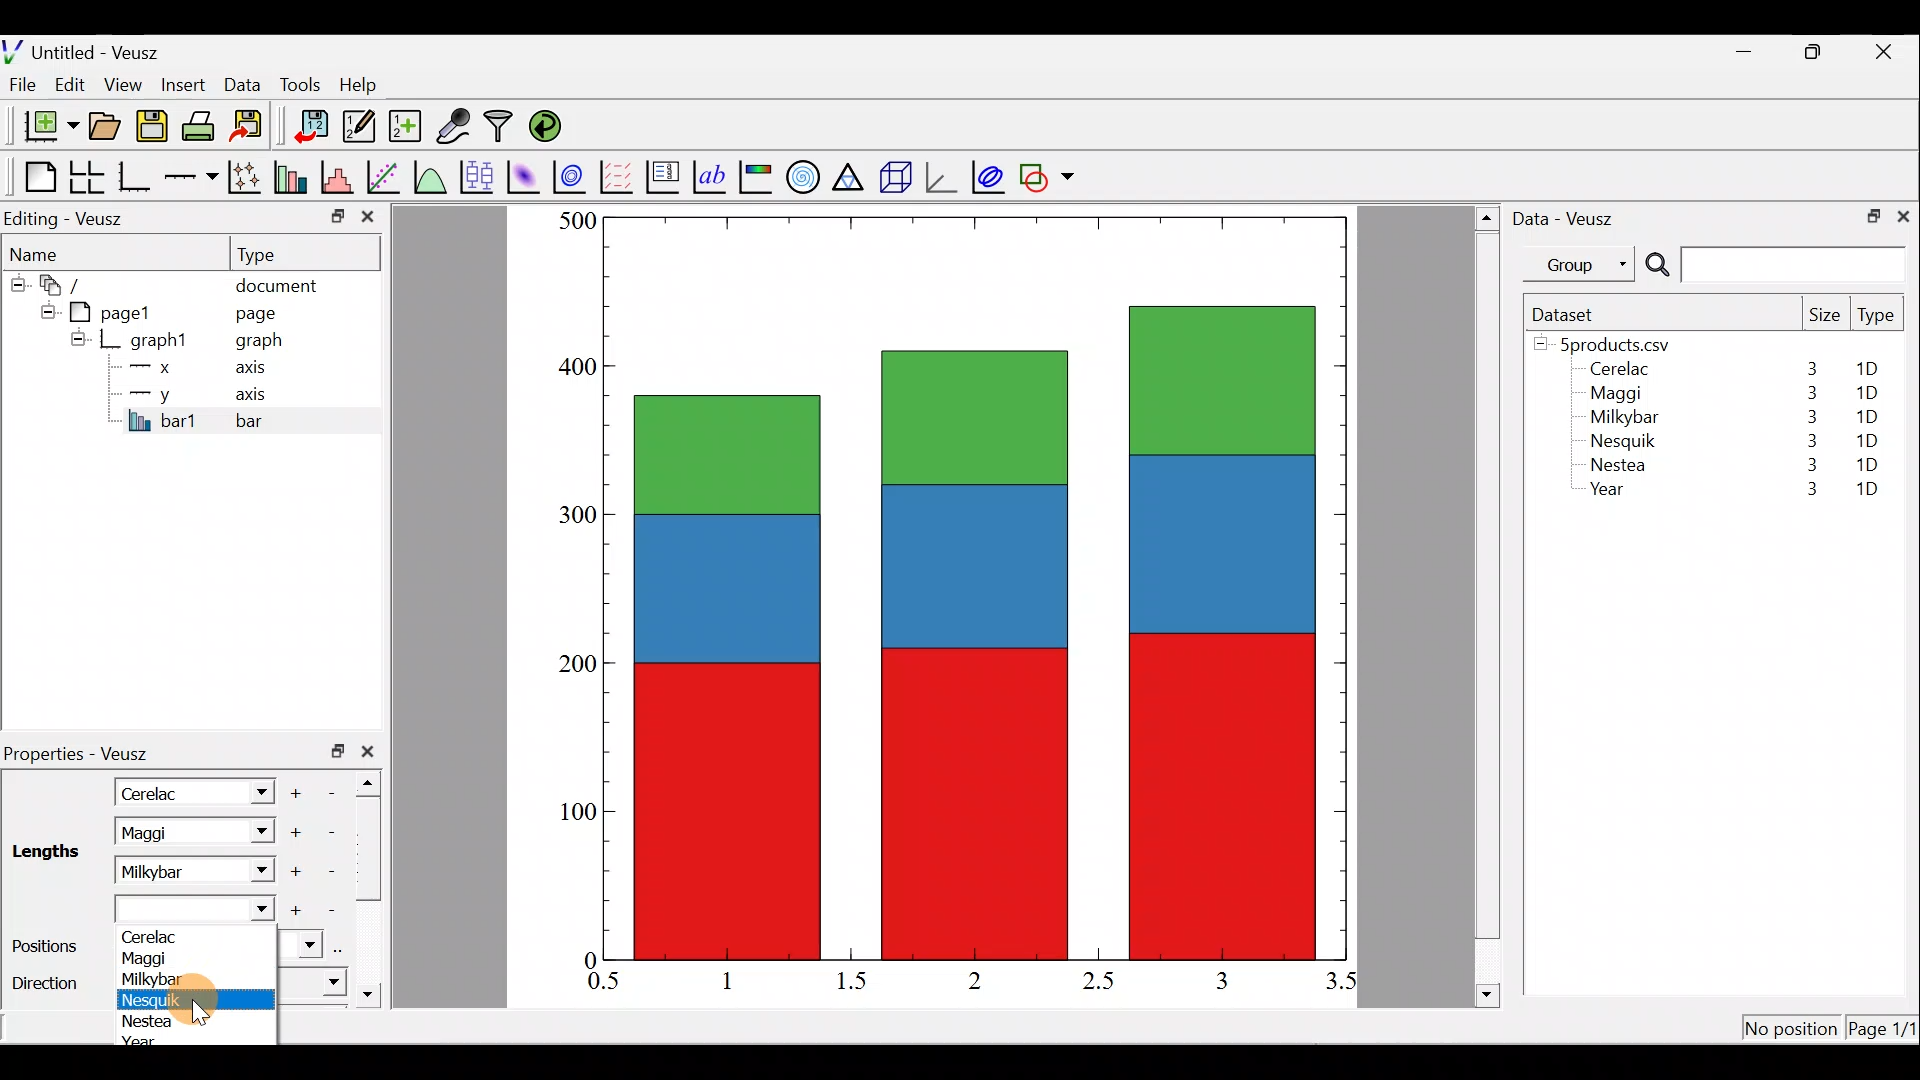  What do you see at coordinates (44, 309) in the screenshot?
I see `hide` at bounding box center [44, 309].